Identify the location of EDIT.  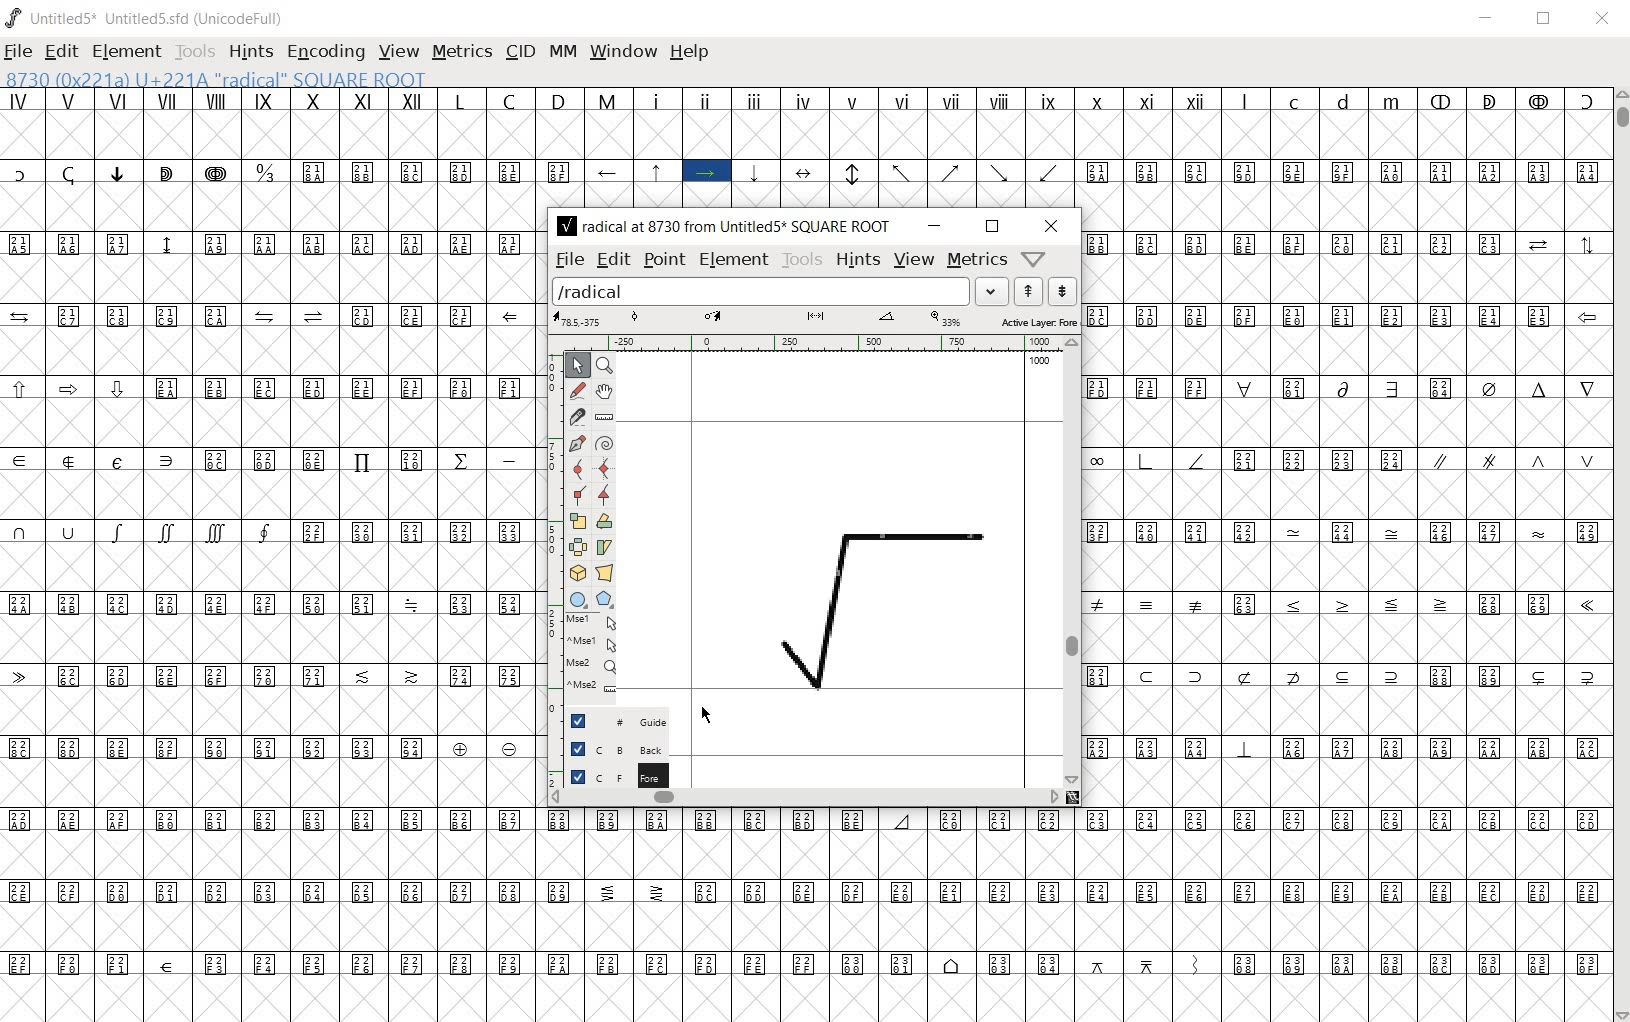
(59, 51).